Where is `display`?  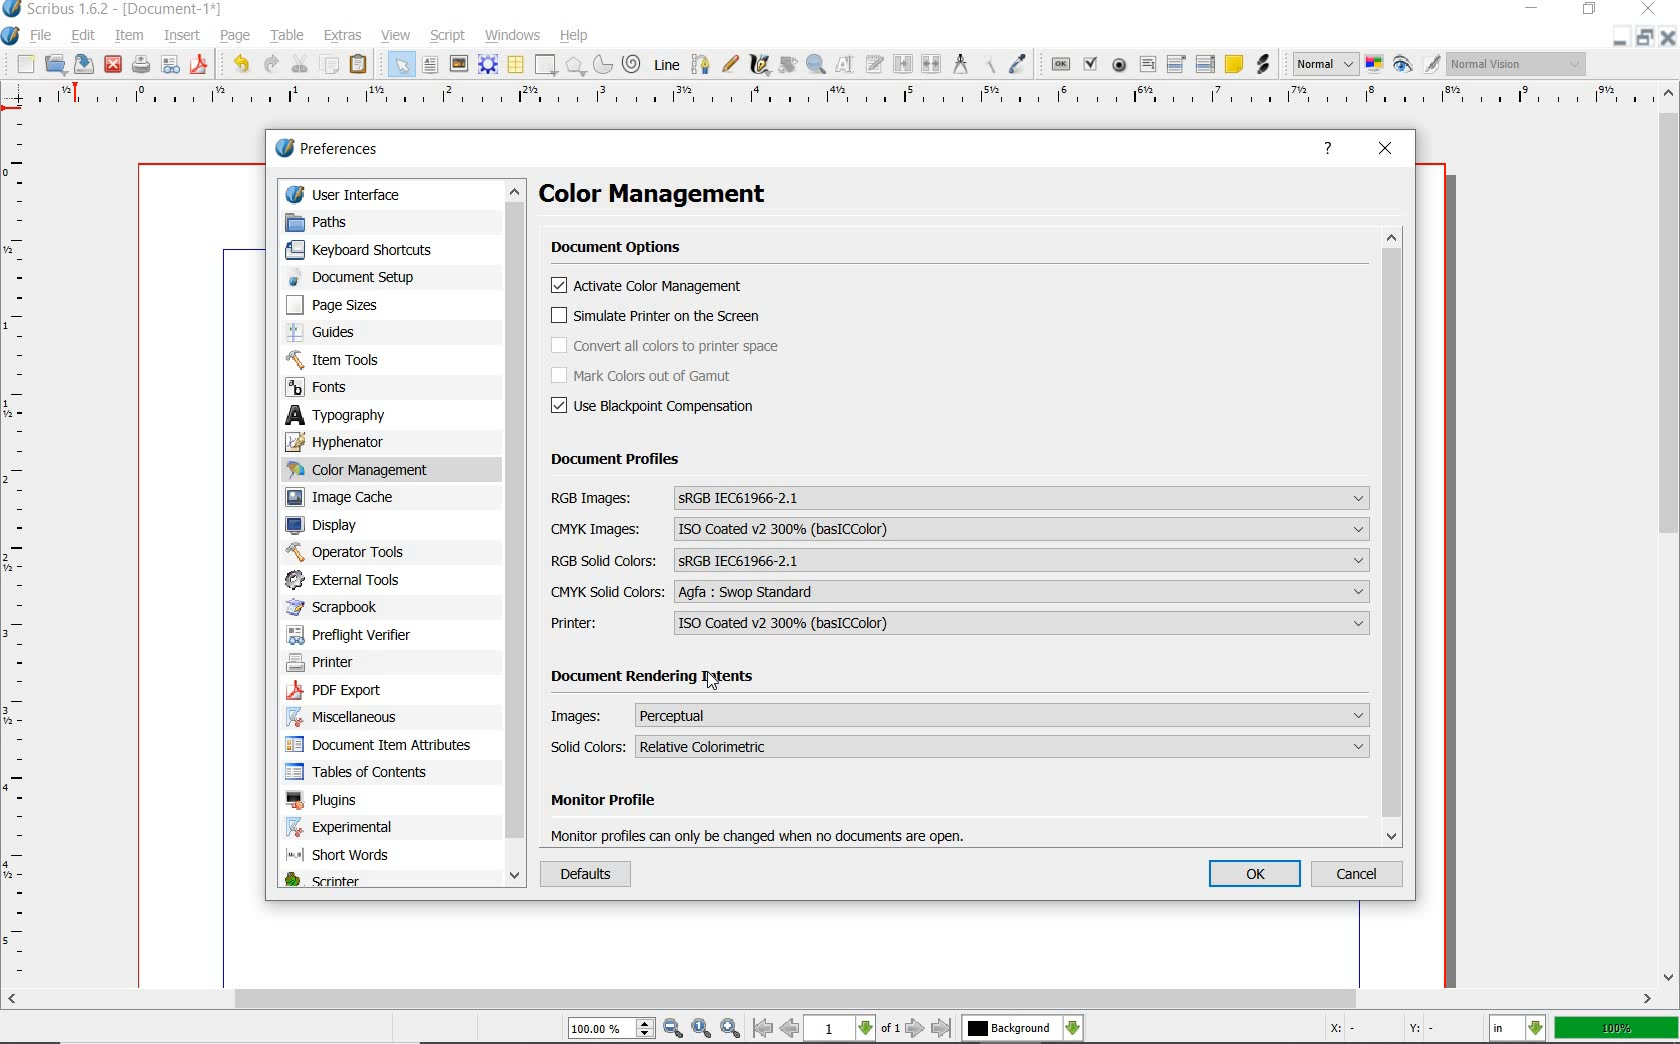 display is located at coordinates (358, 526).